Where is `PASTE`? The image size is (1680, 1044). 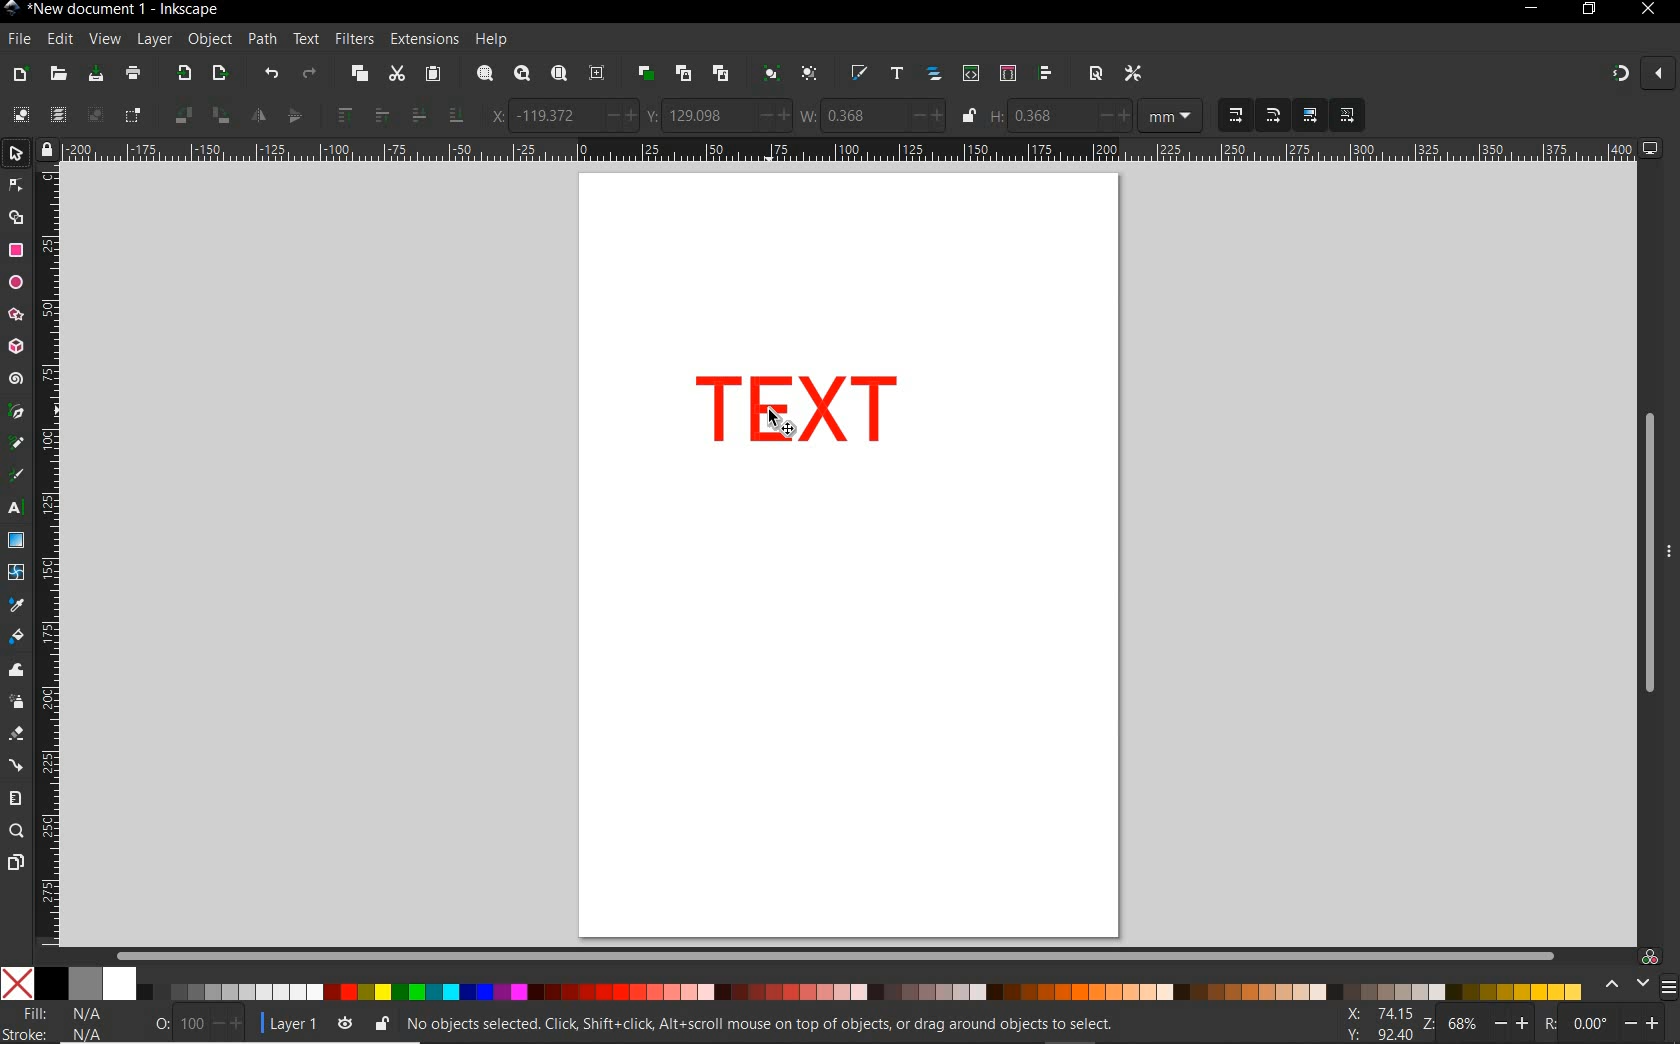
PASTE is located at coordinates (434, 74).